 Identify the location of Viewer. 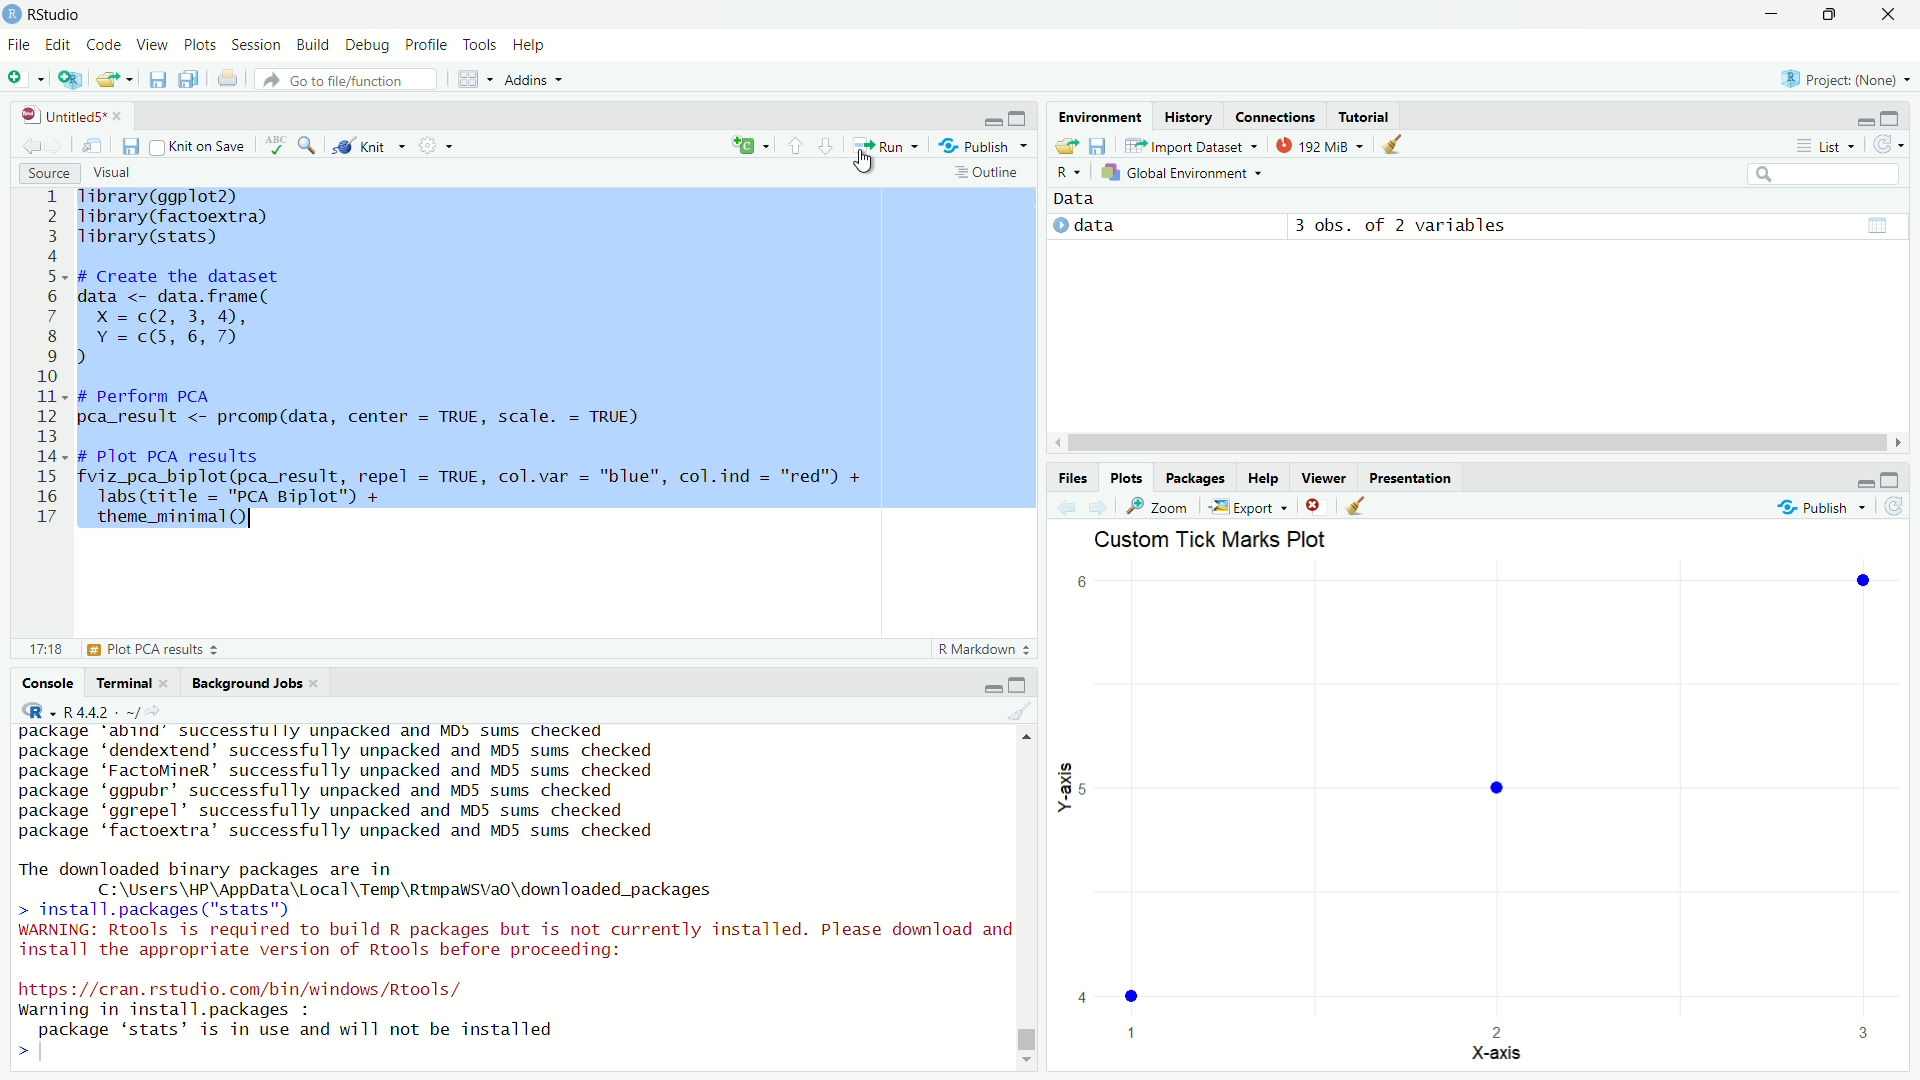
(1325, 478).